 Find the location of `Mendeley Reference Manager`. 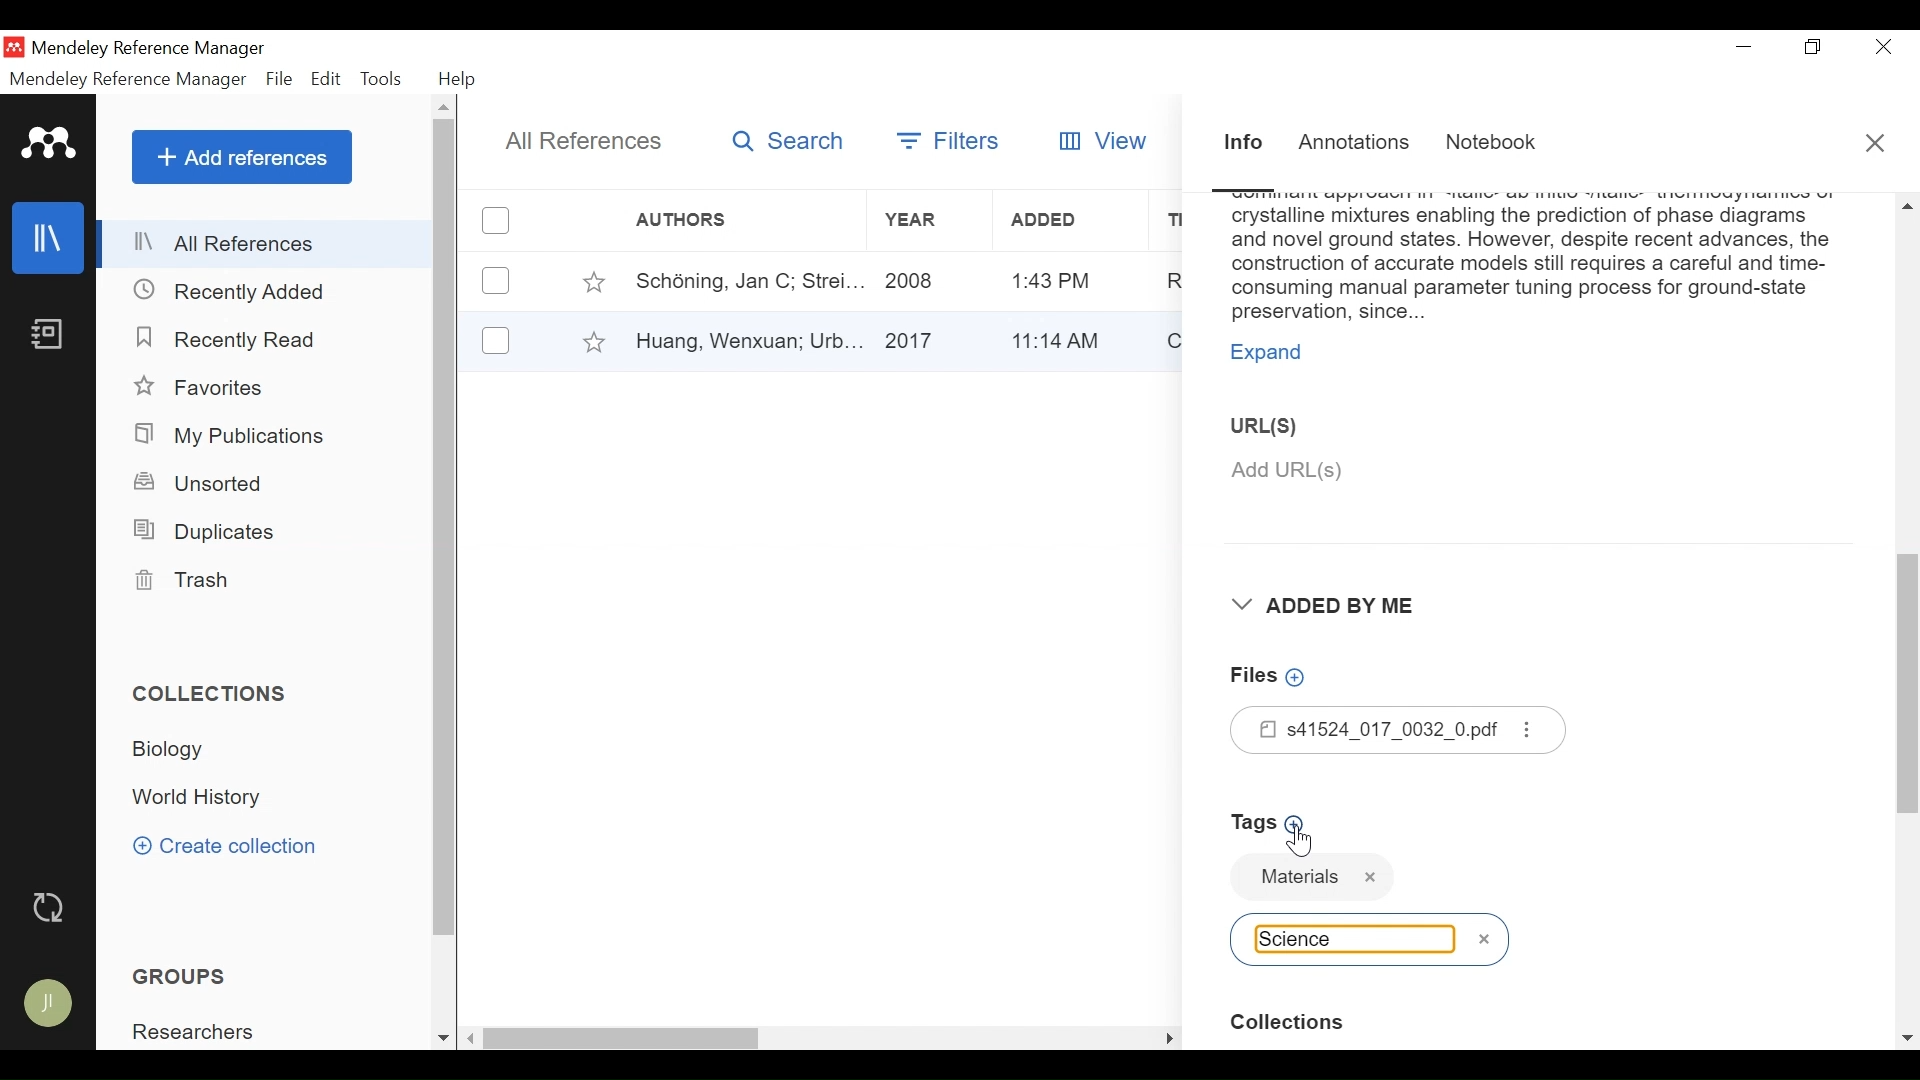

Mendeley Reference Manager is located at coordinates (128, 82).